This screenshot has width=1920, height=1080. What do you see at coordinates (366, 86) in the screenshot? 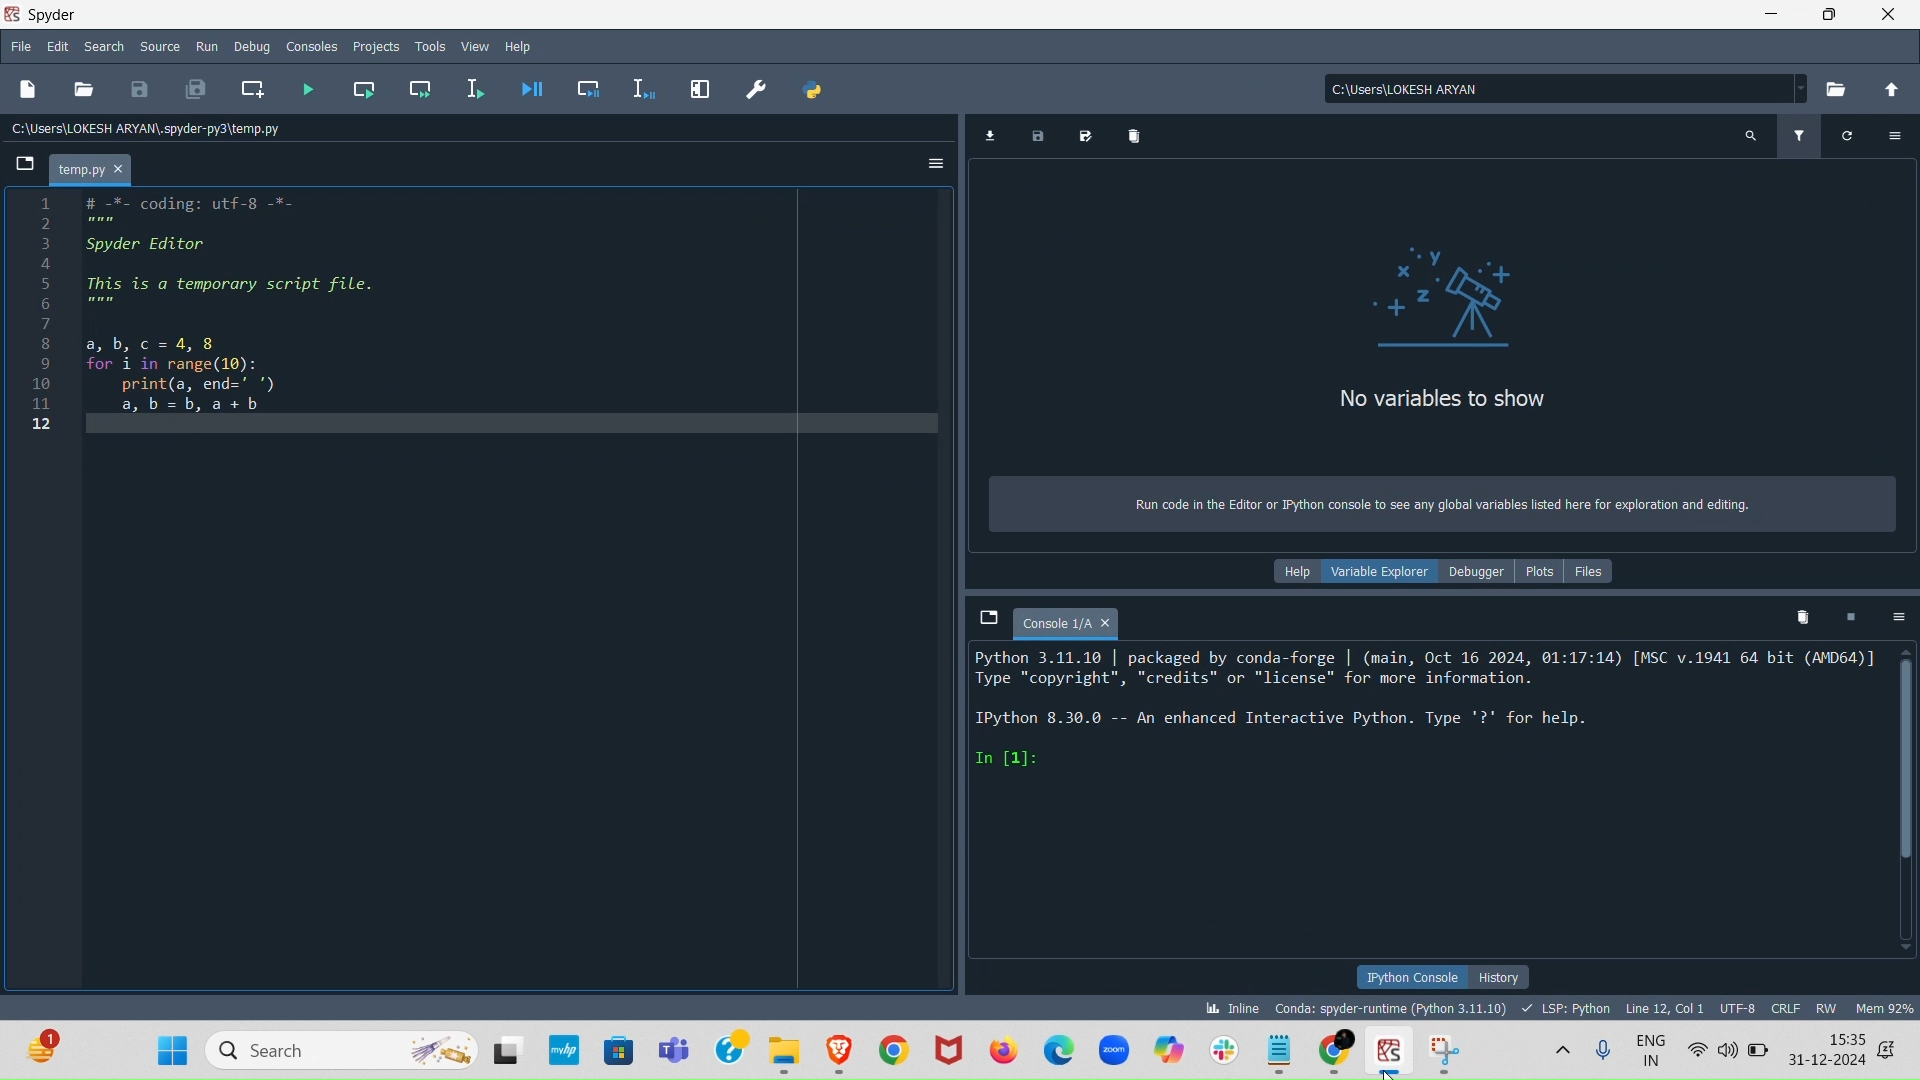
I see `Run current cell (Ctrl + Return)` at bounding box center [366, 86].